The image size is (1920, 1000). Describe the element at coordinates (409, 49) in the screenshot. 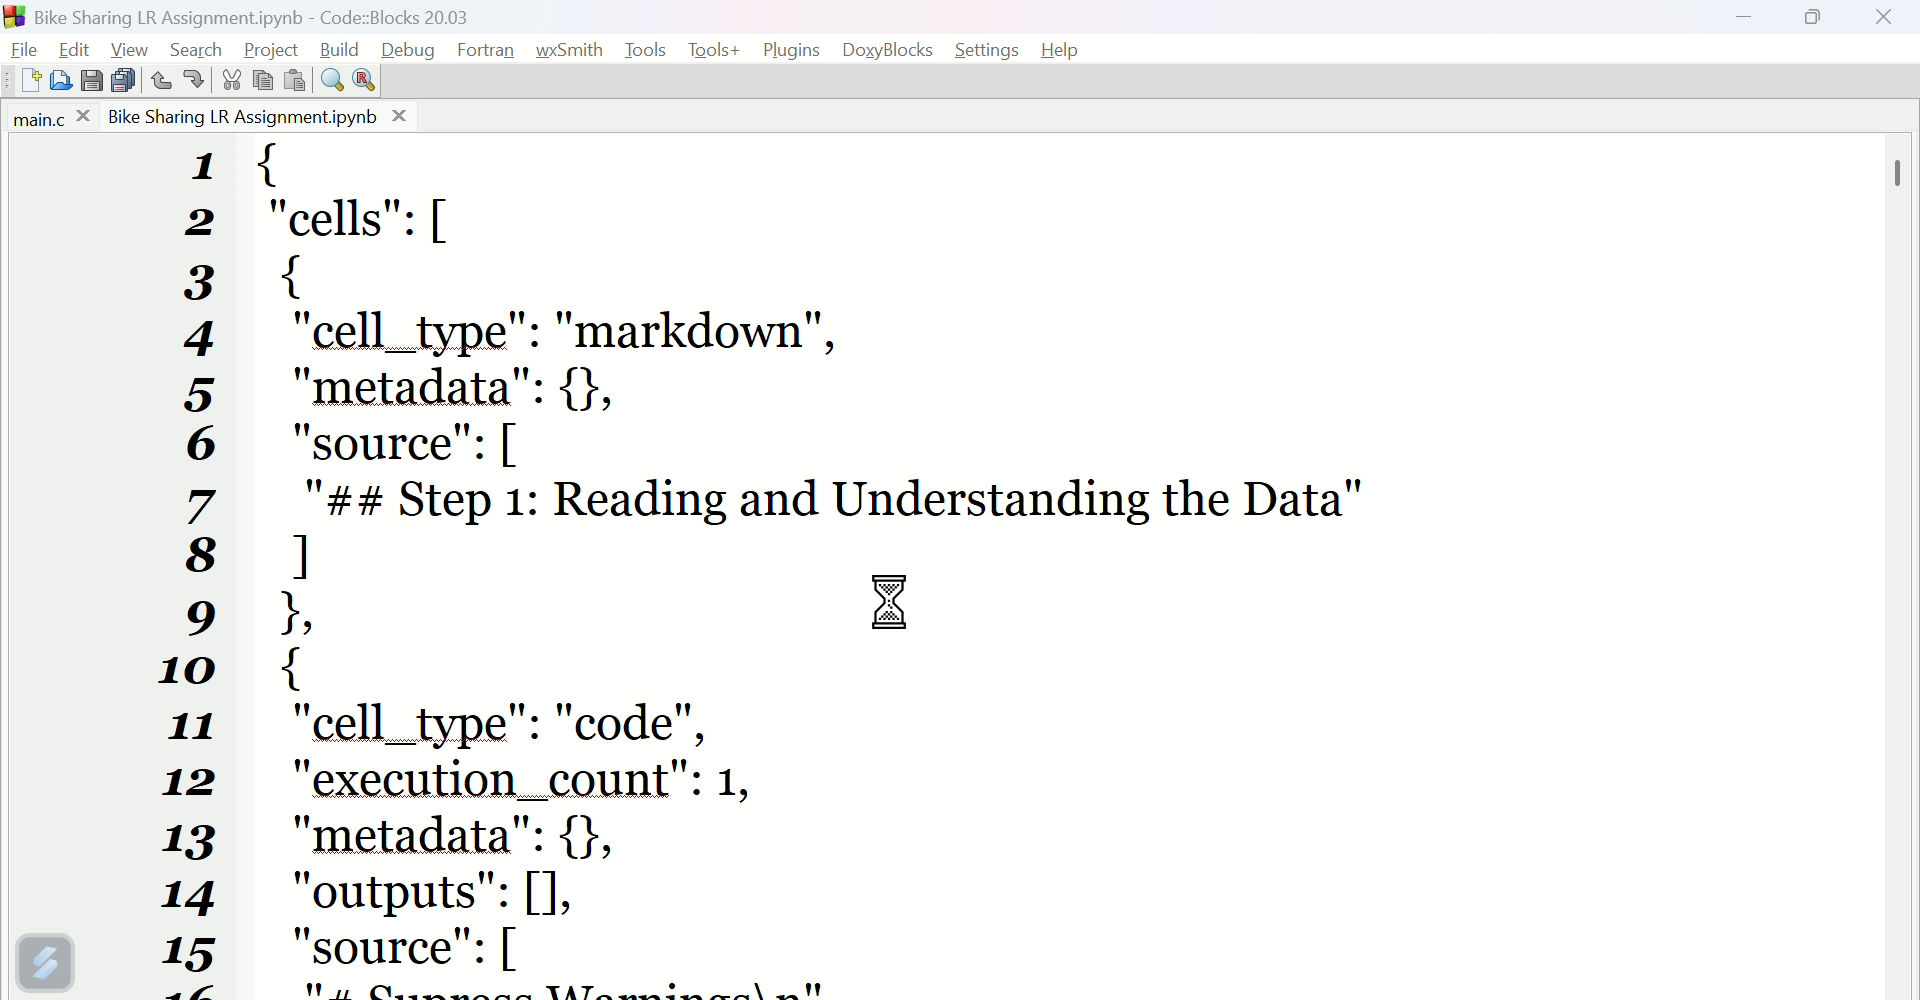

I see `Debug` at that location.